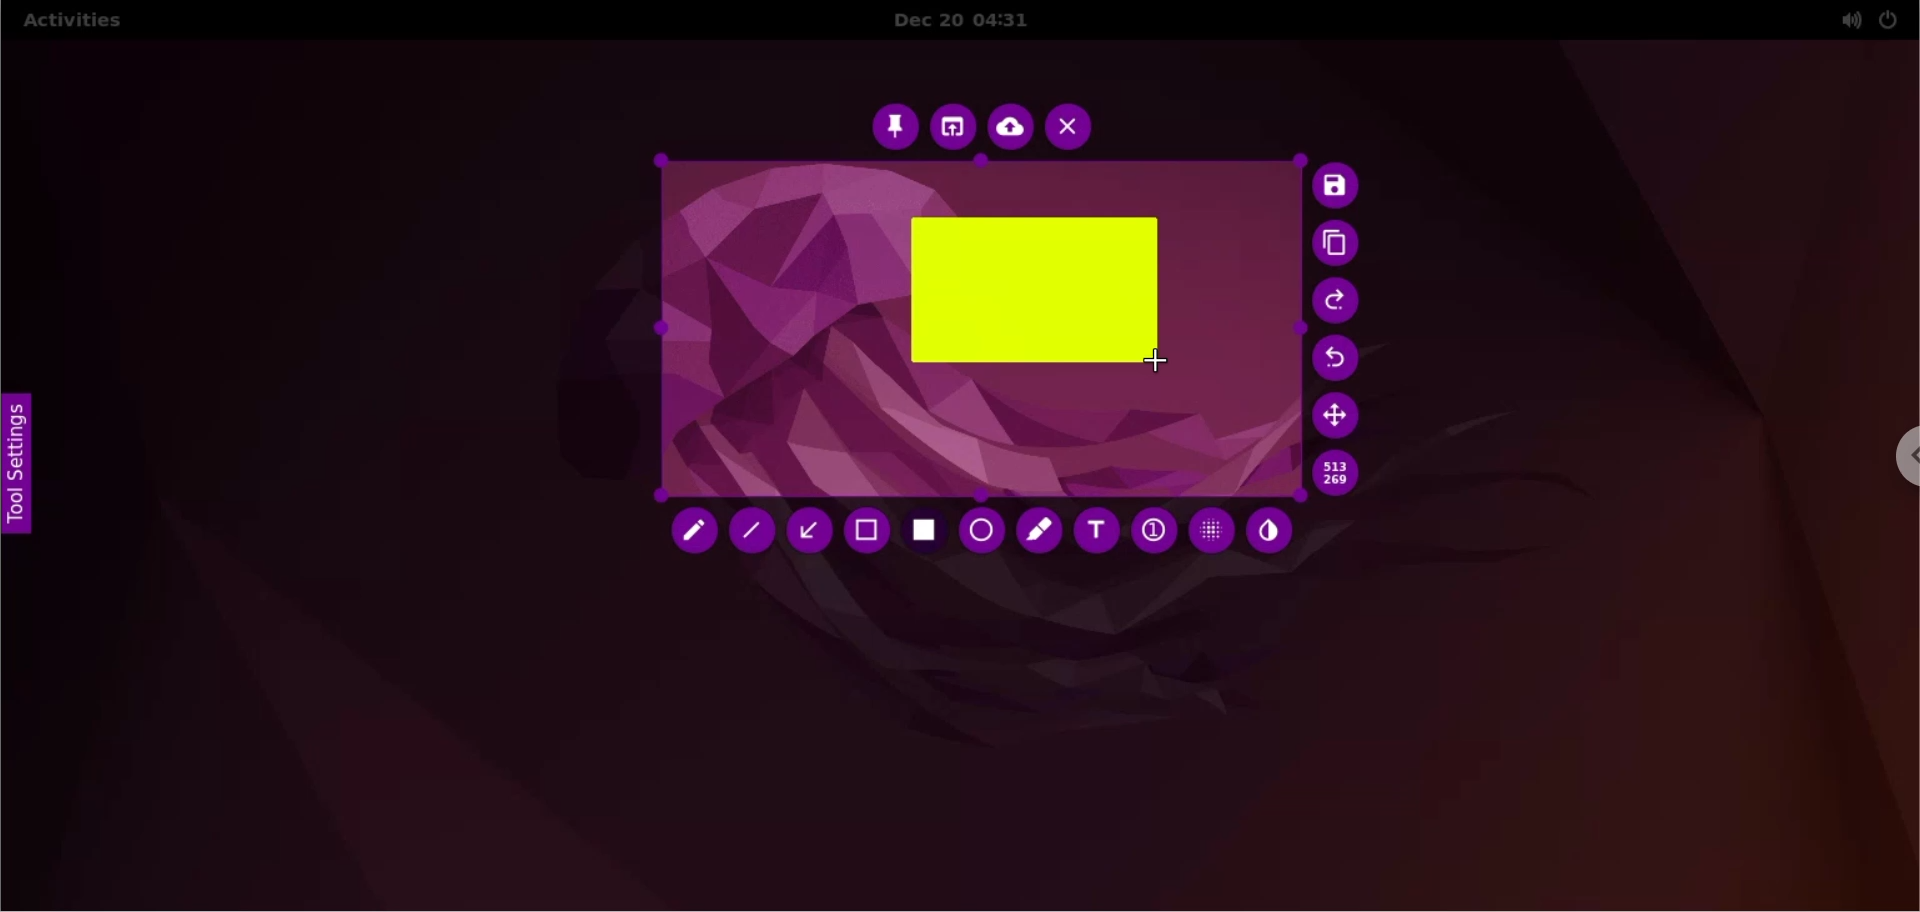 The height and width of the screenshot is (912, 1920). I want to click on x and y coordinate values, so click(1341, 476).